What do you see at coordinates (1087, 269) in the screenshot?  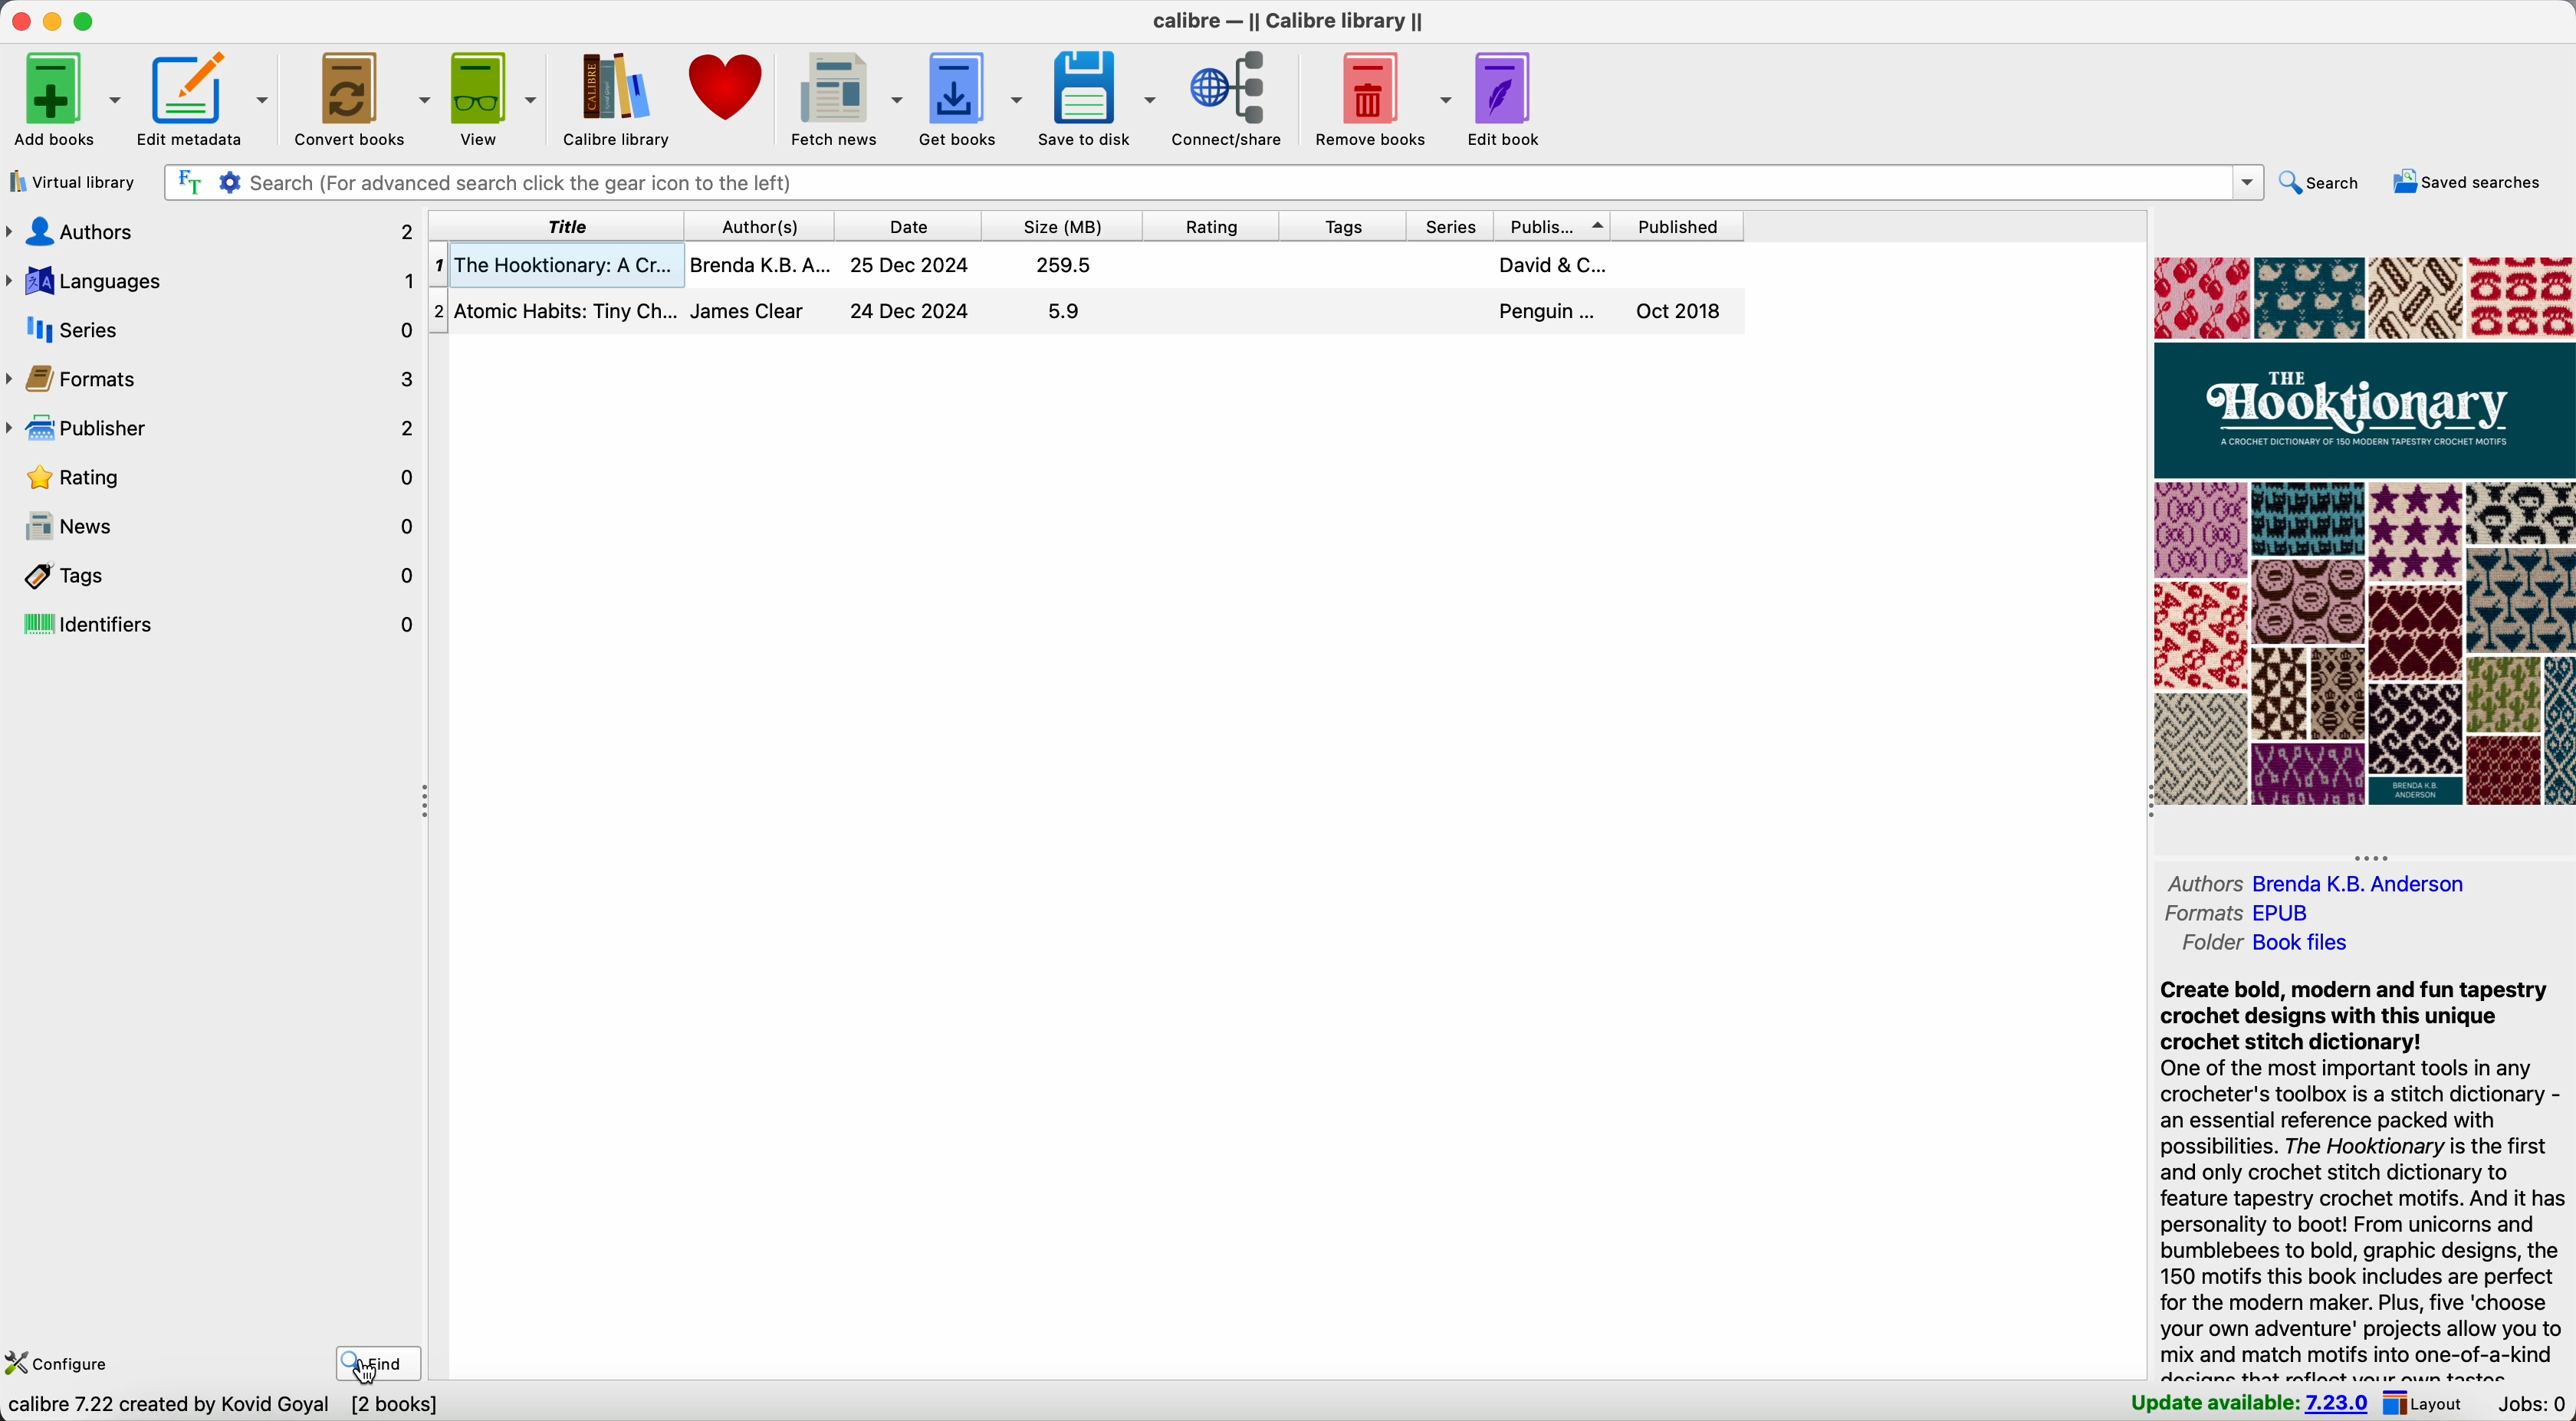 I see `first book` at bounding box center [1087, 269].